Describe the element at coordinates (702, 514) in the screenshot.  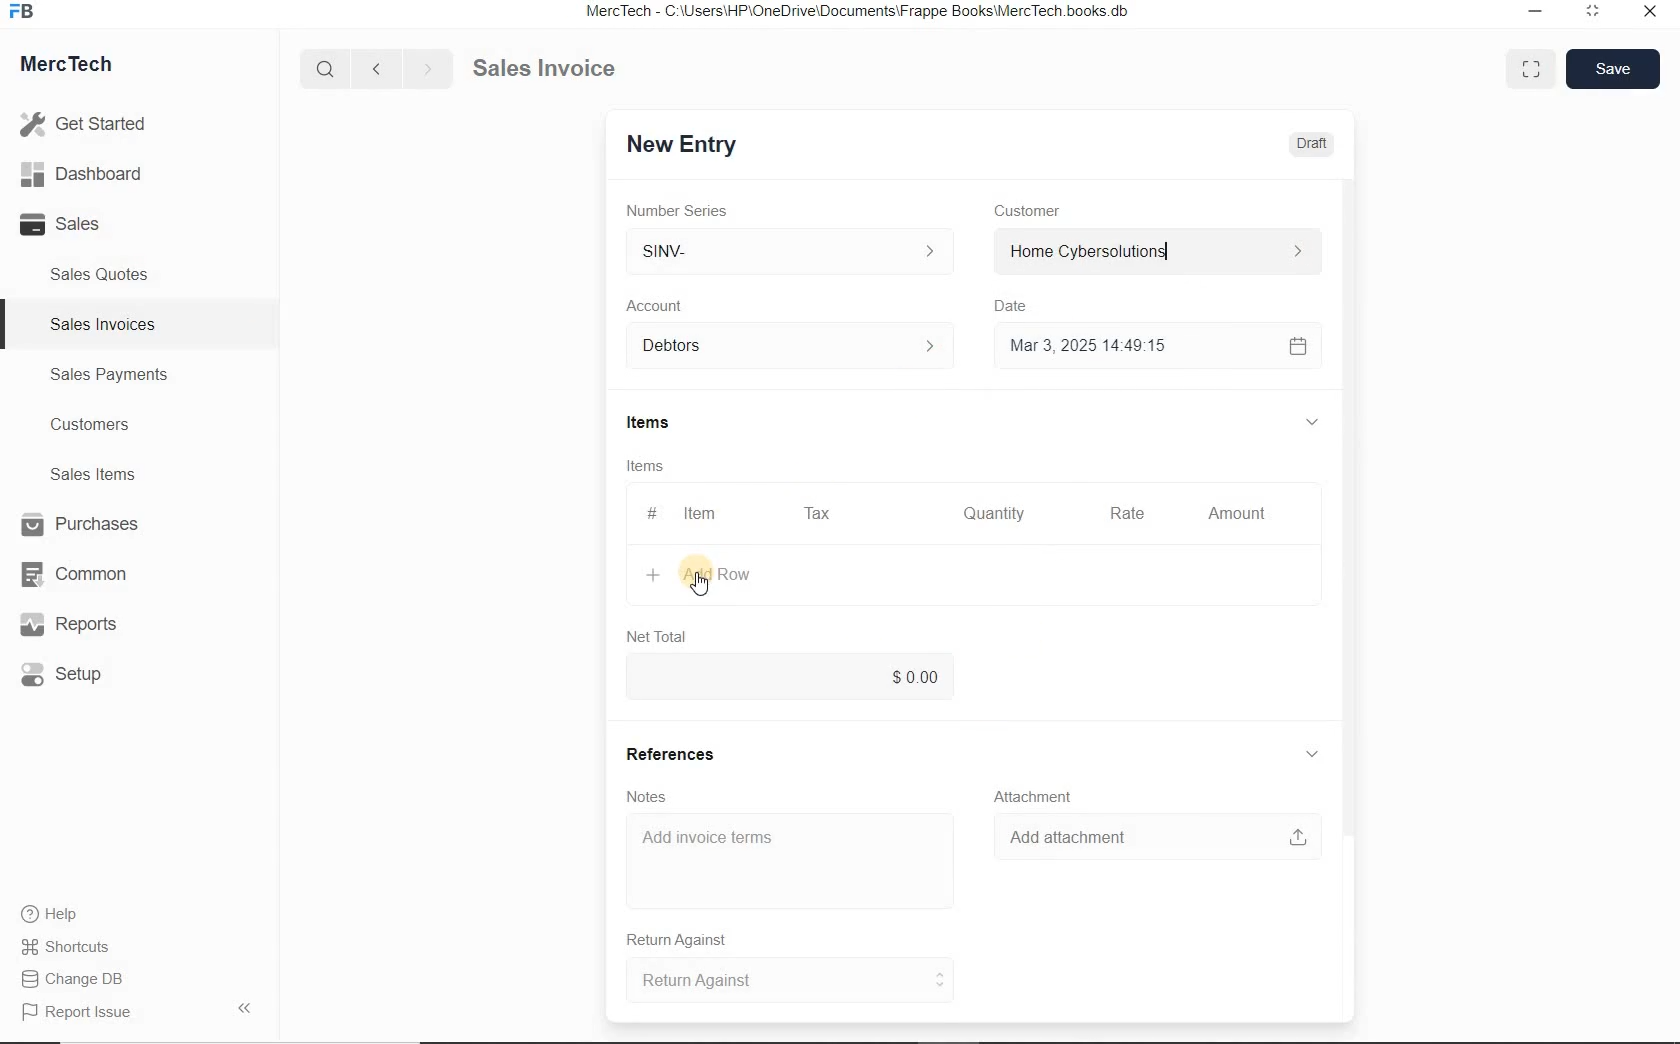
I see `Item` at that location.